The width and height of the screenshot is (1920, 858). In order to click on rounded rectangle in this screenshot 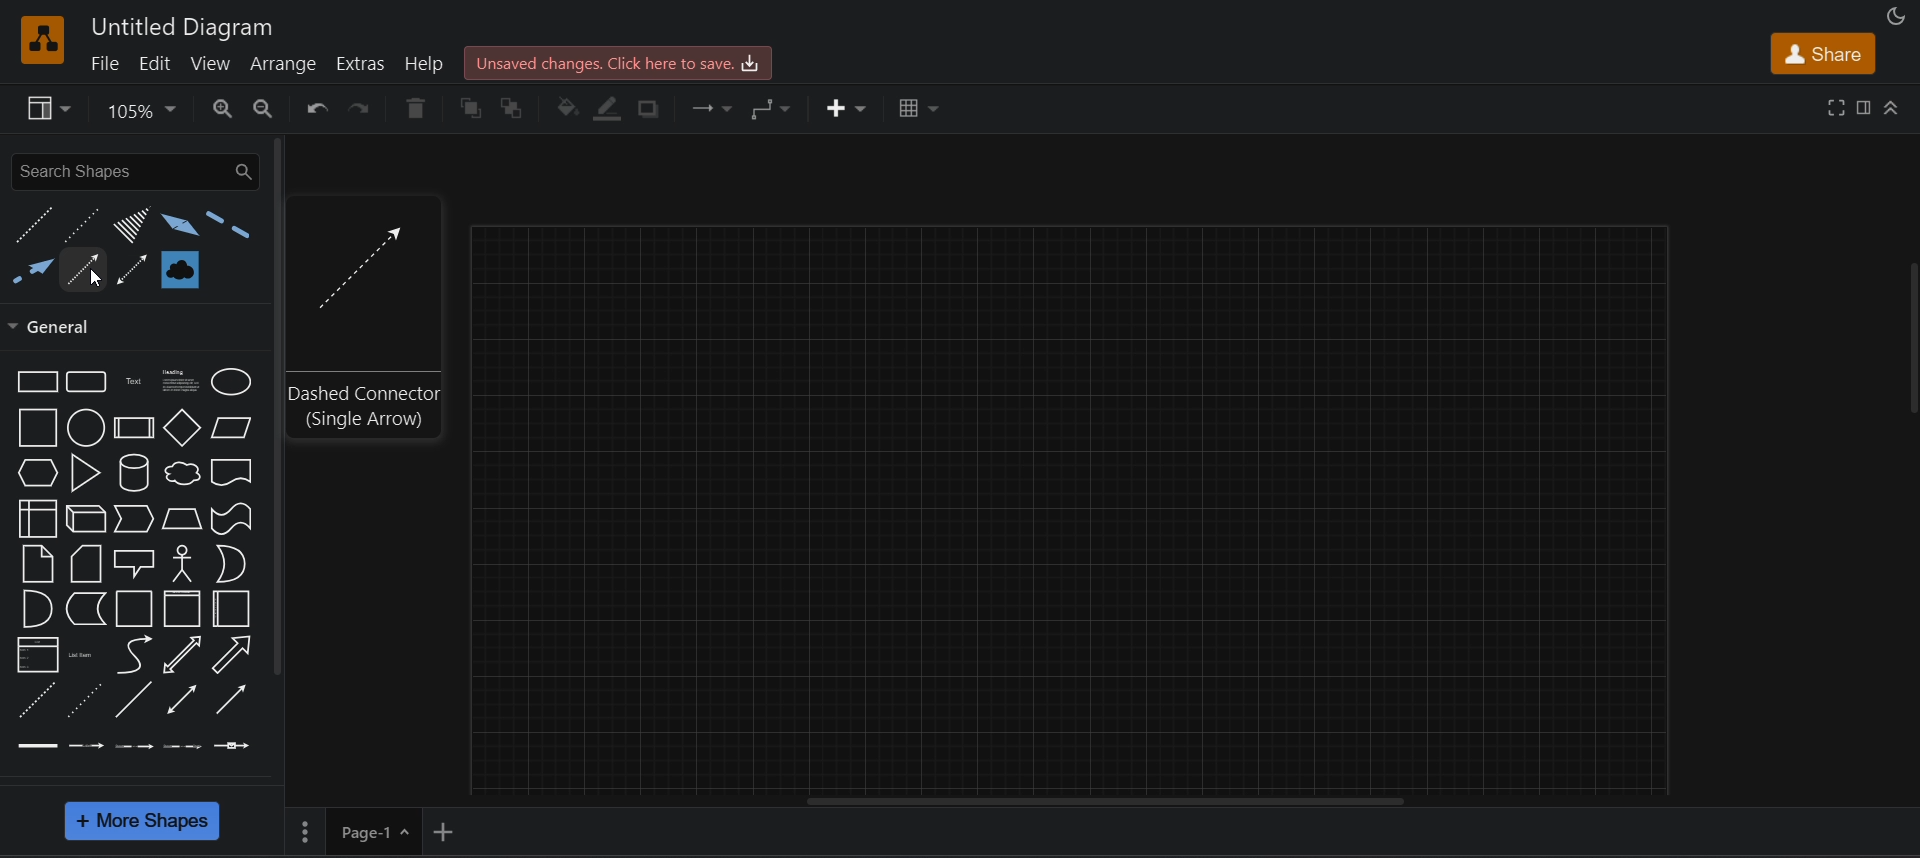, I will do `click(88, 382)`.